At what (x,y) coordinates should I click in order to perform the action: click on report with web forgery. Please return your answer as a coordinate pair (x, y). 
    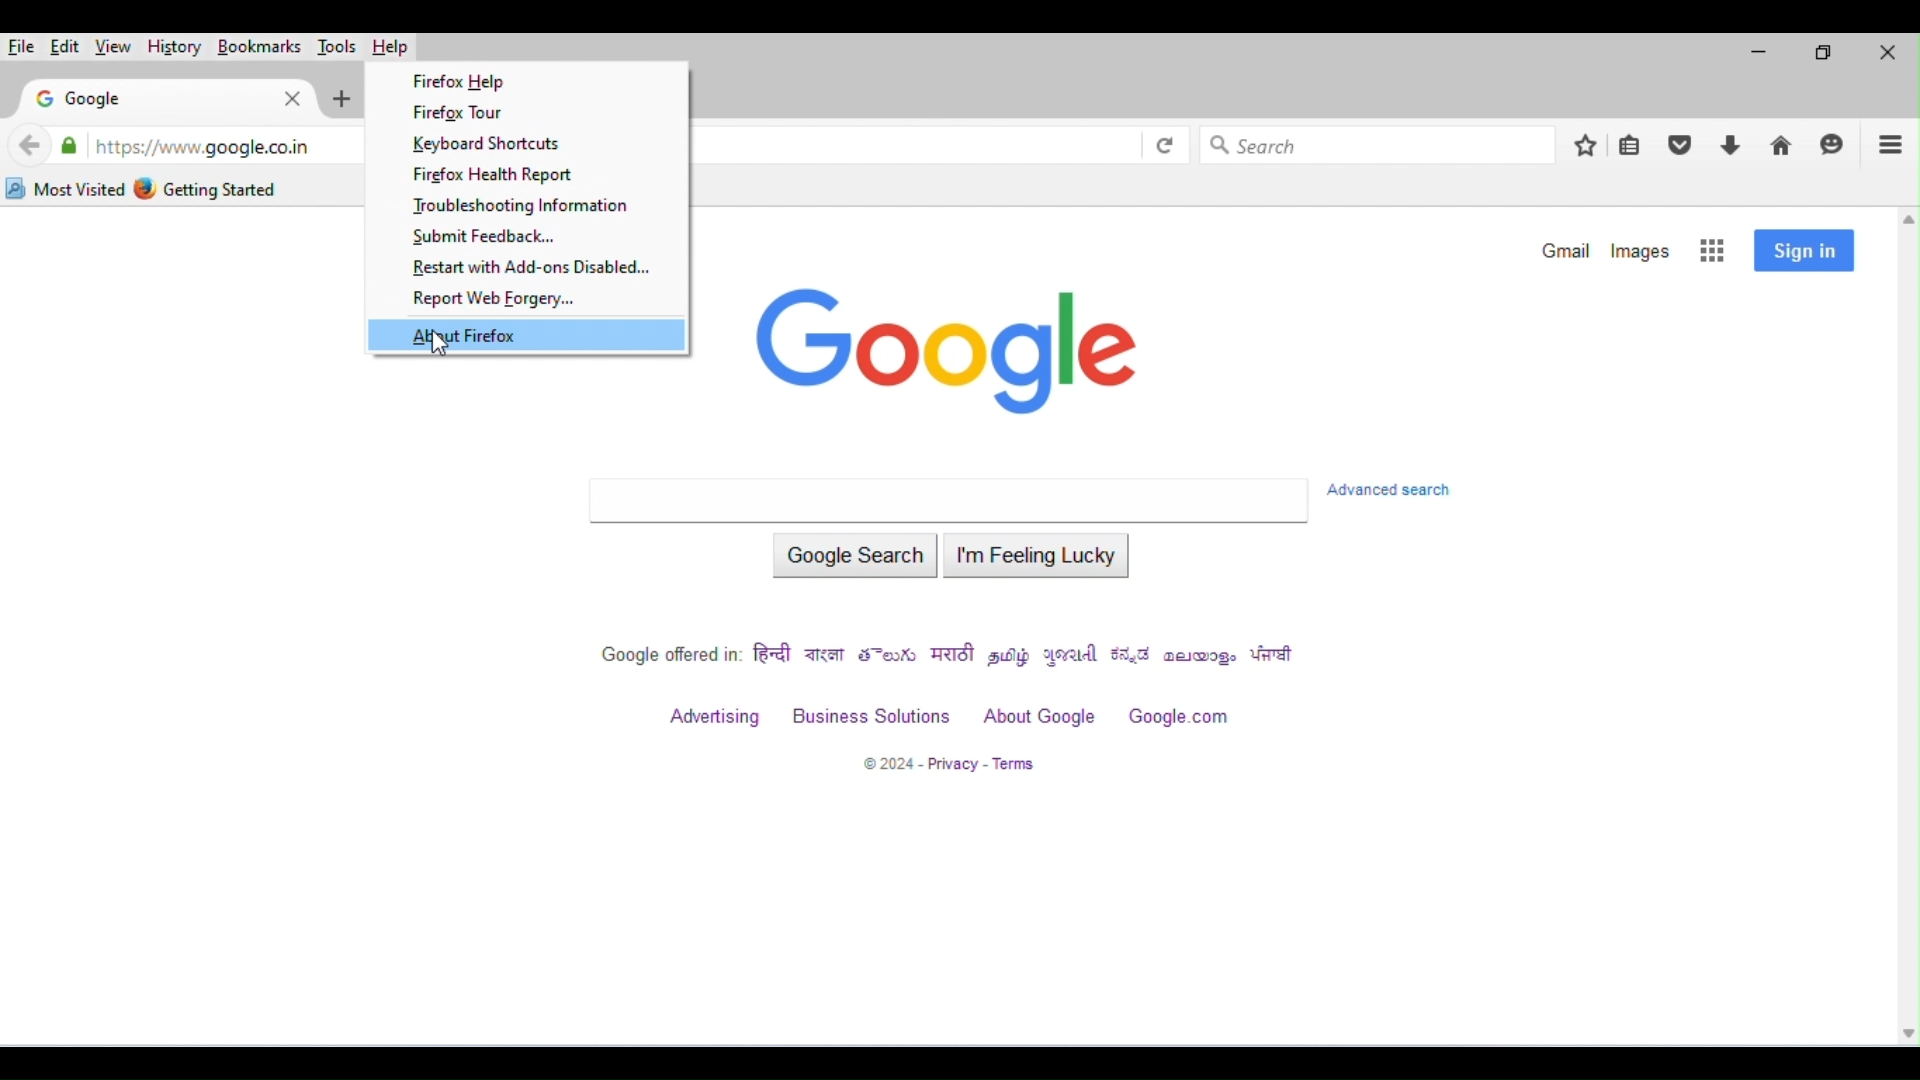
    Looking at the image, I should click on (494, 299).